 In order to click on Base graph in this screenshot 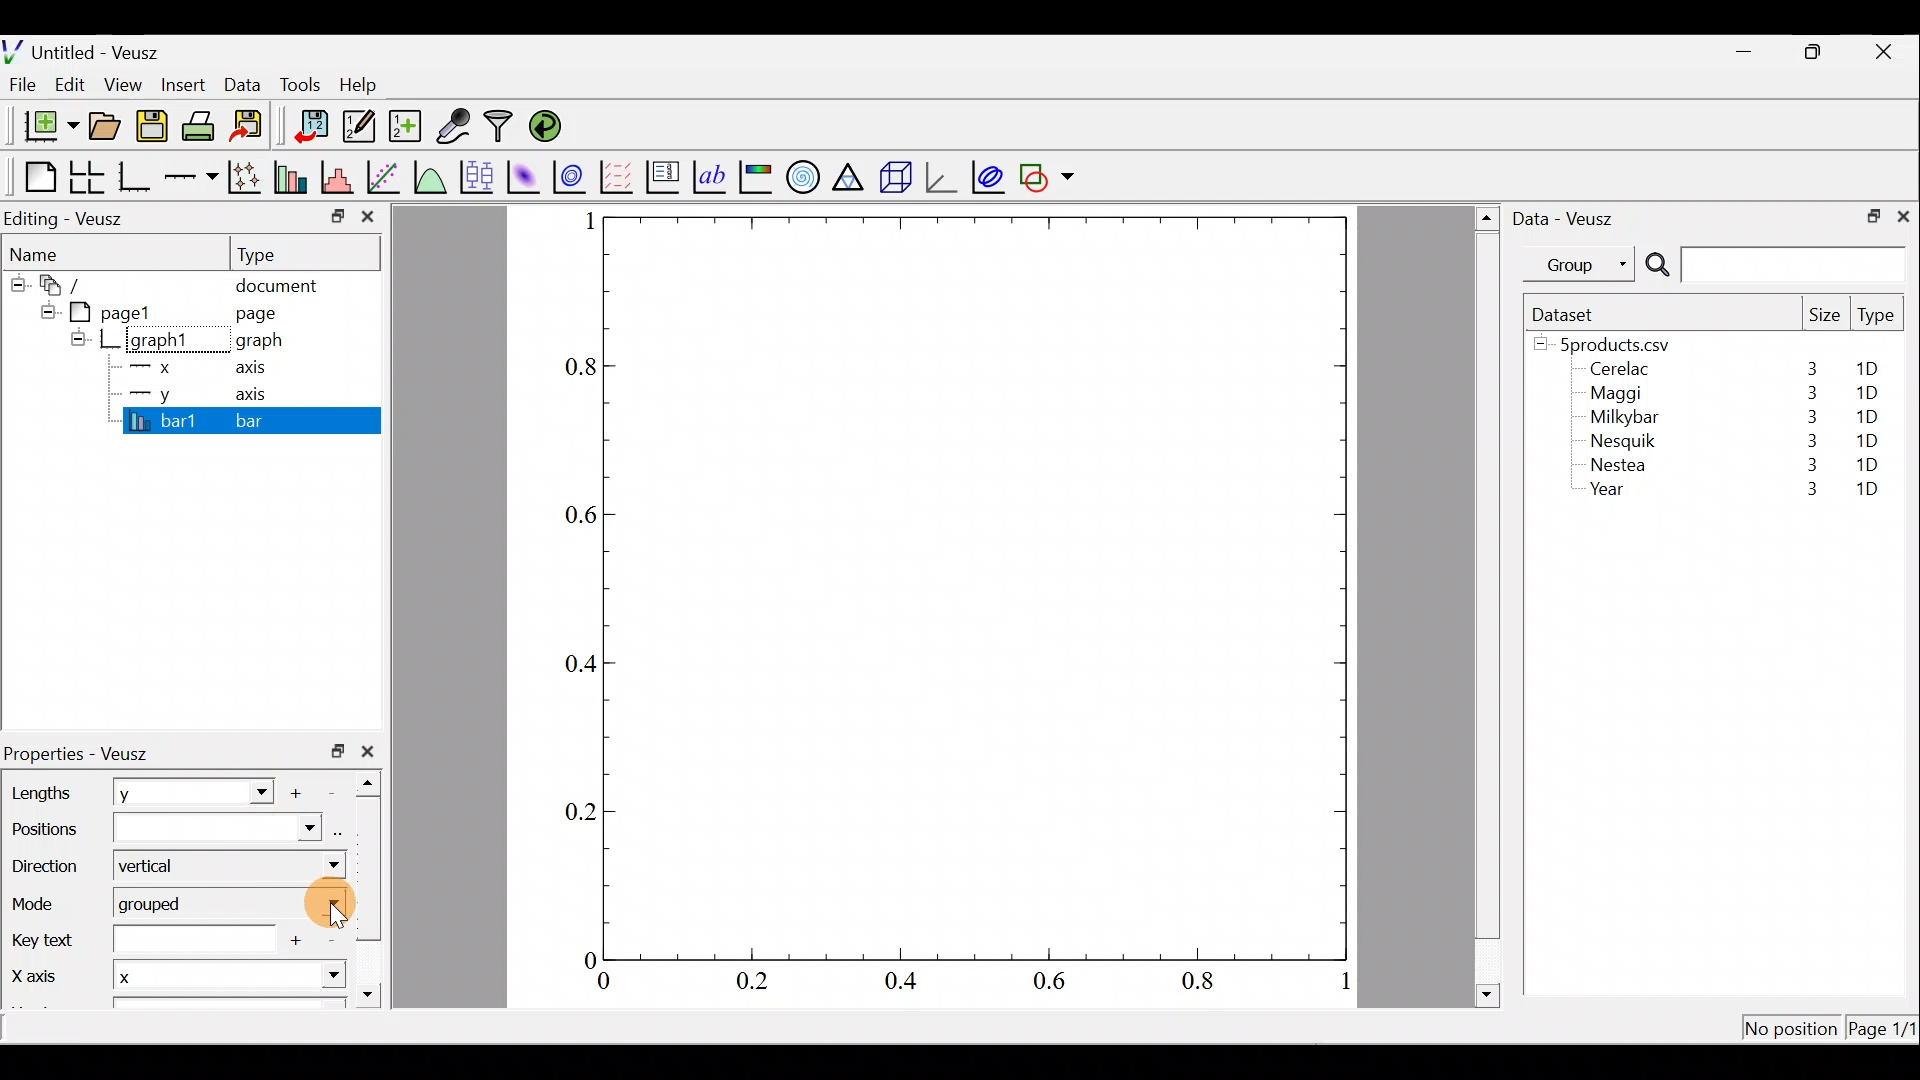, I will do `click(136, 177)`.